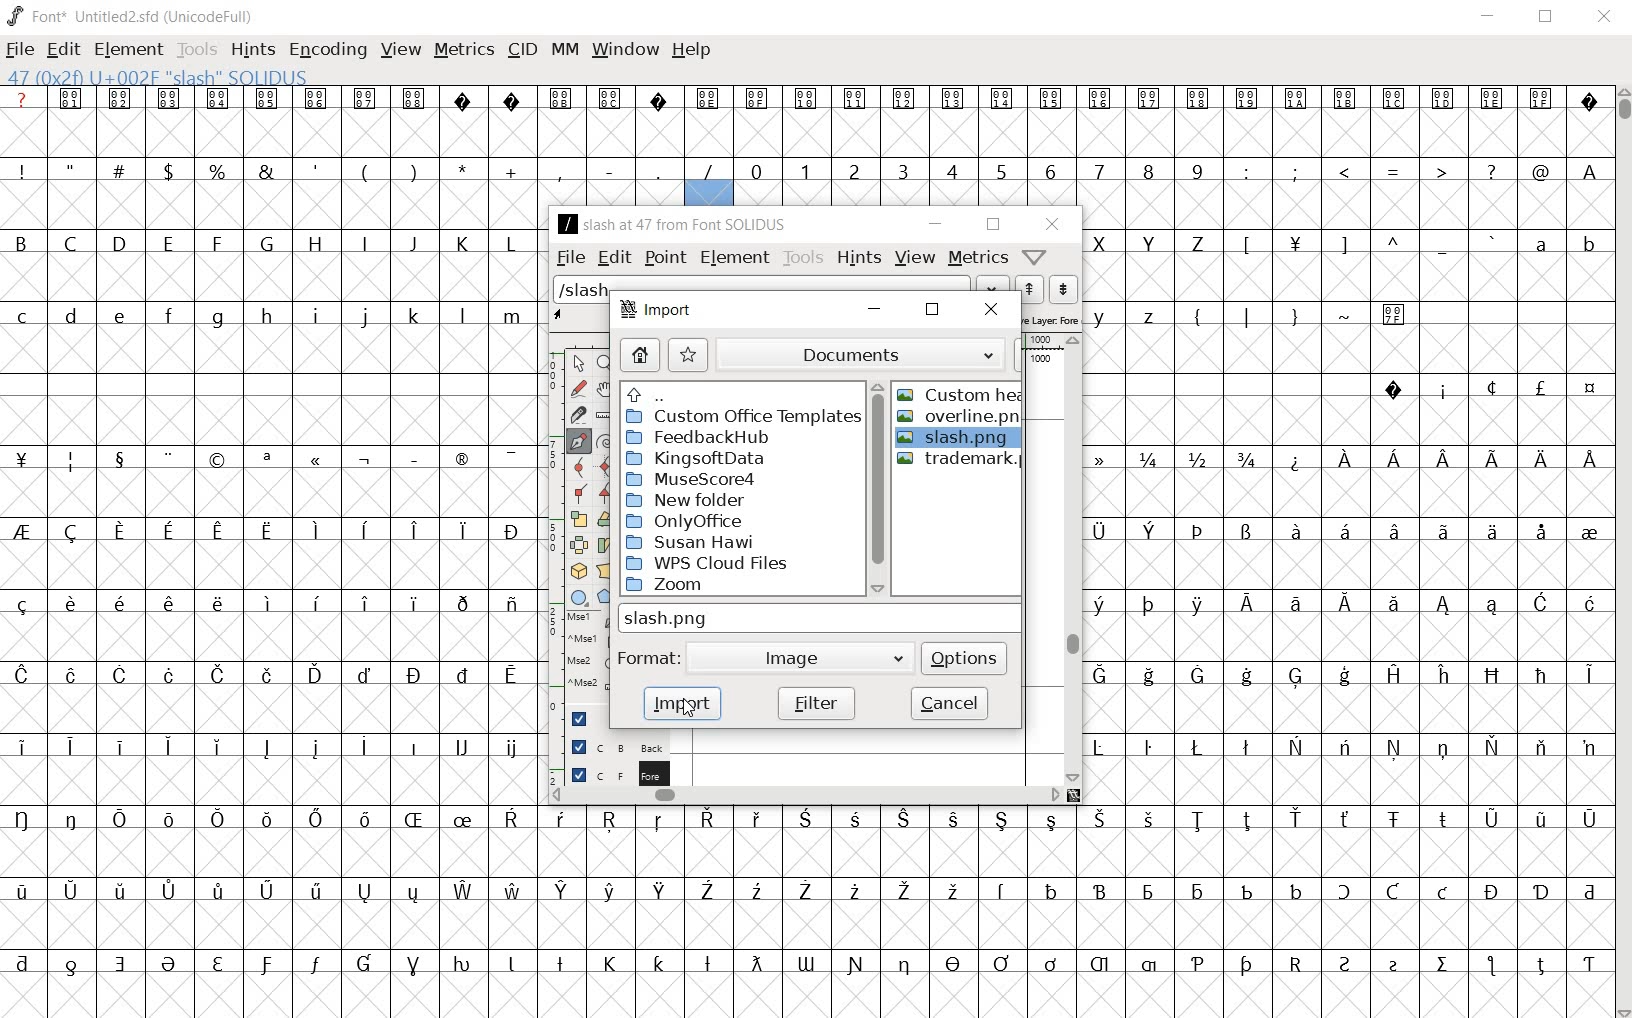 The image size is (1632, 1018). I want to click on small letters c-z, so click(273, 314).